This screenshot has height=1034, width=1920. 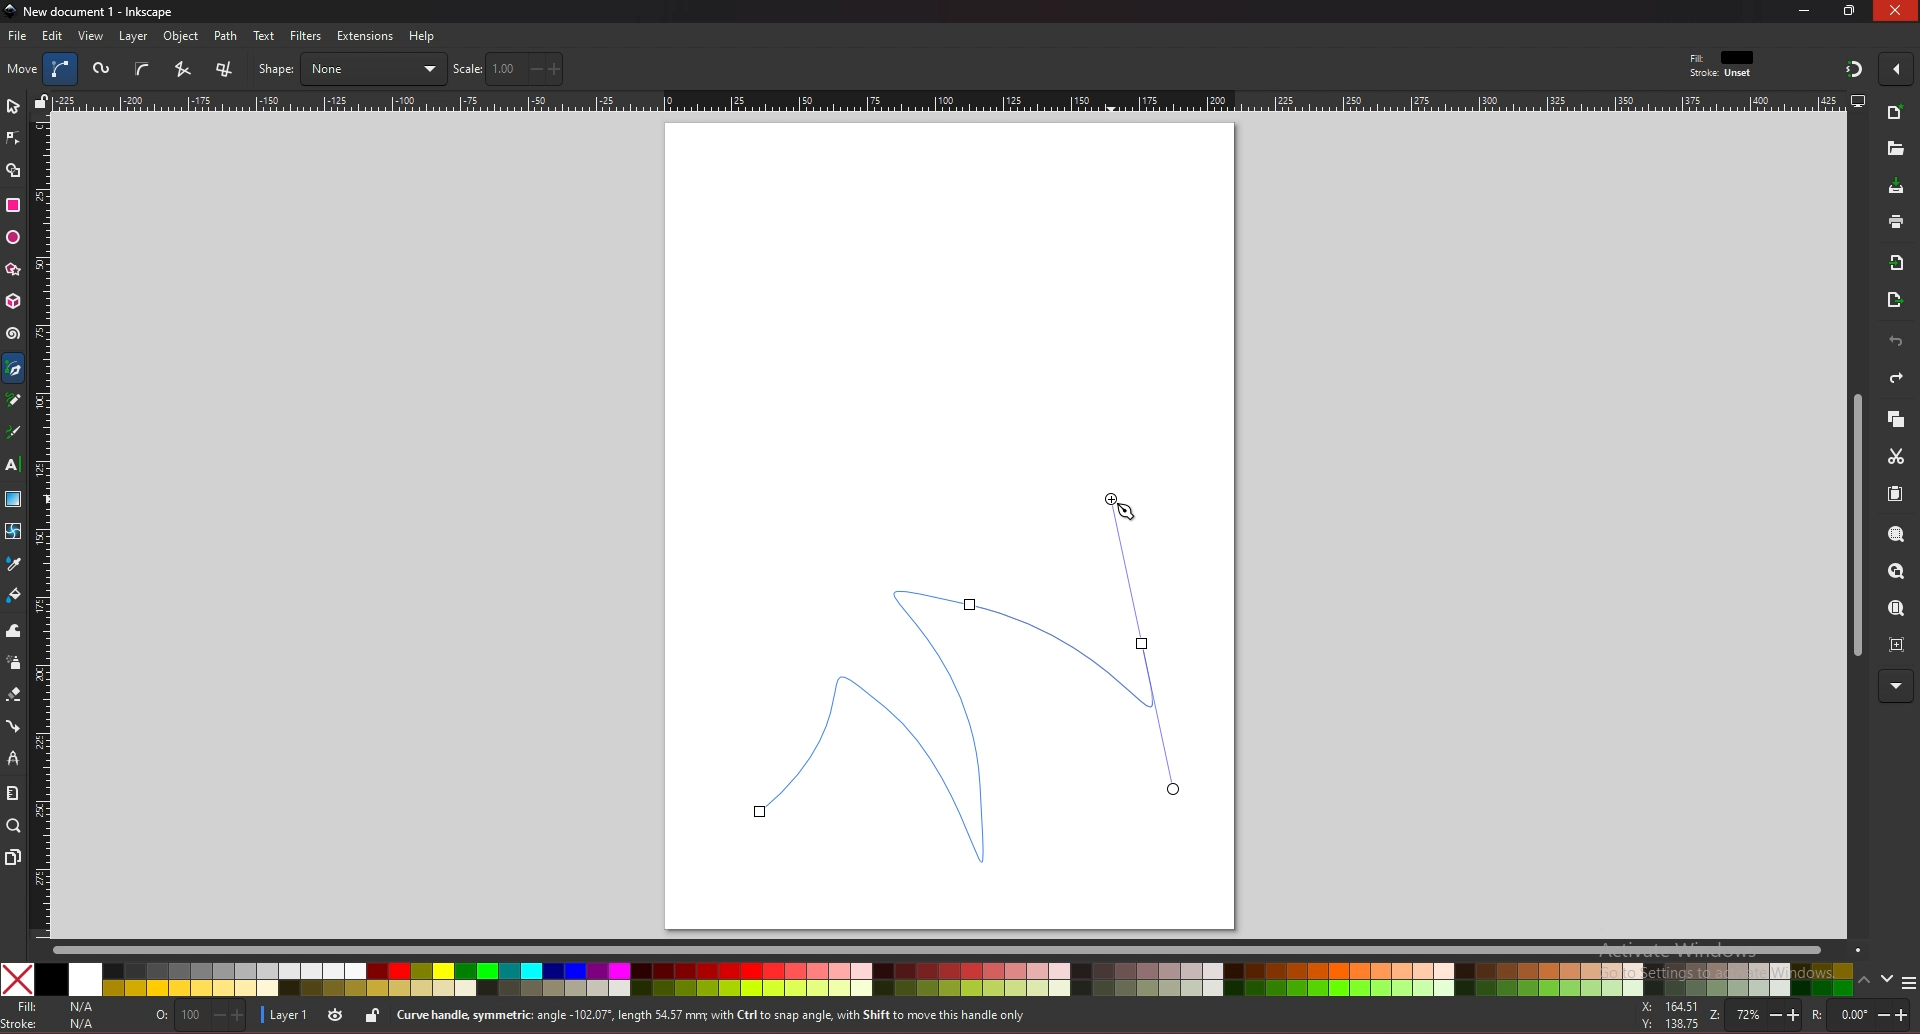 I want to click on view, so click(x=92, y=36).